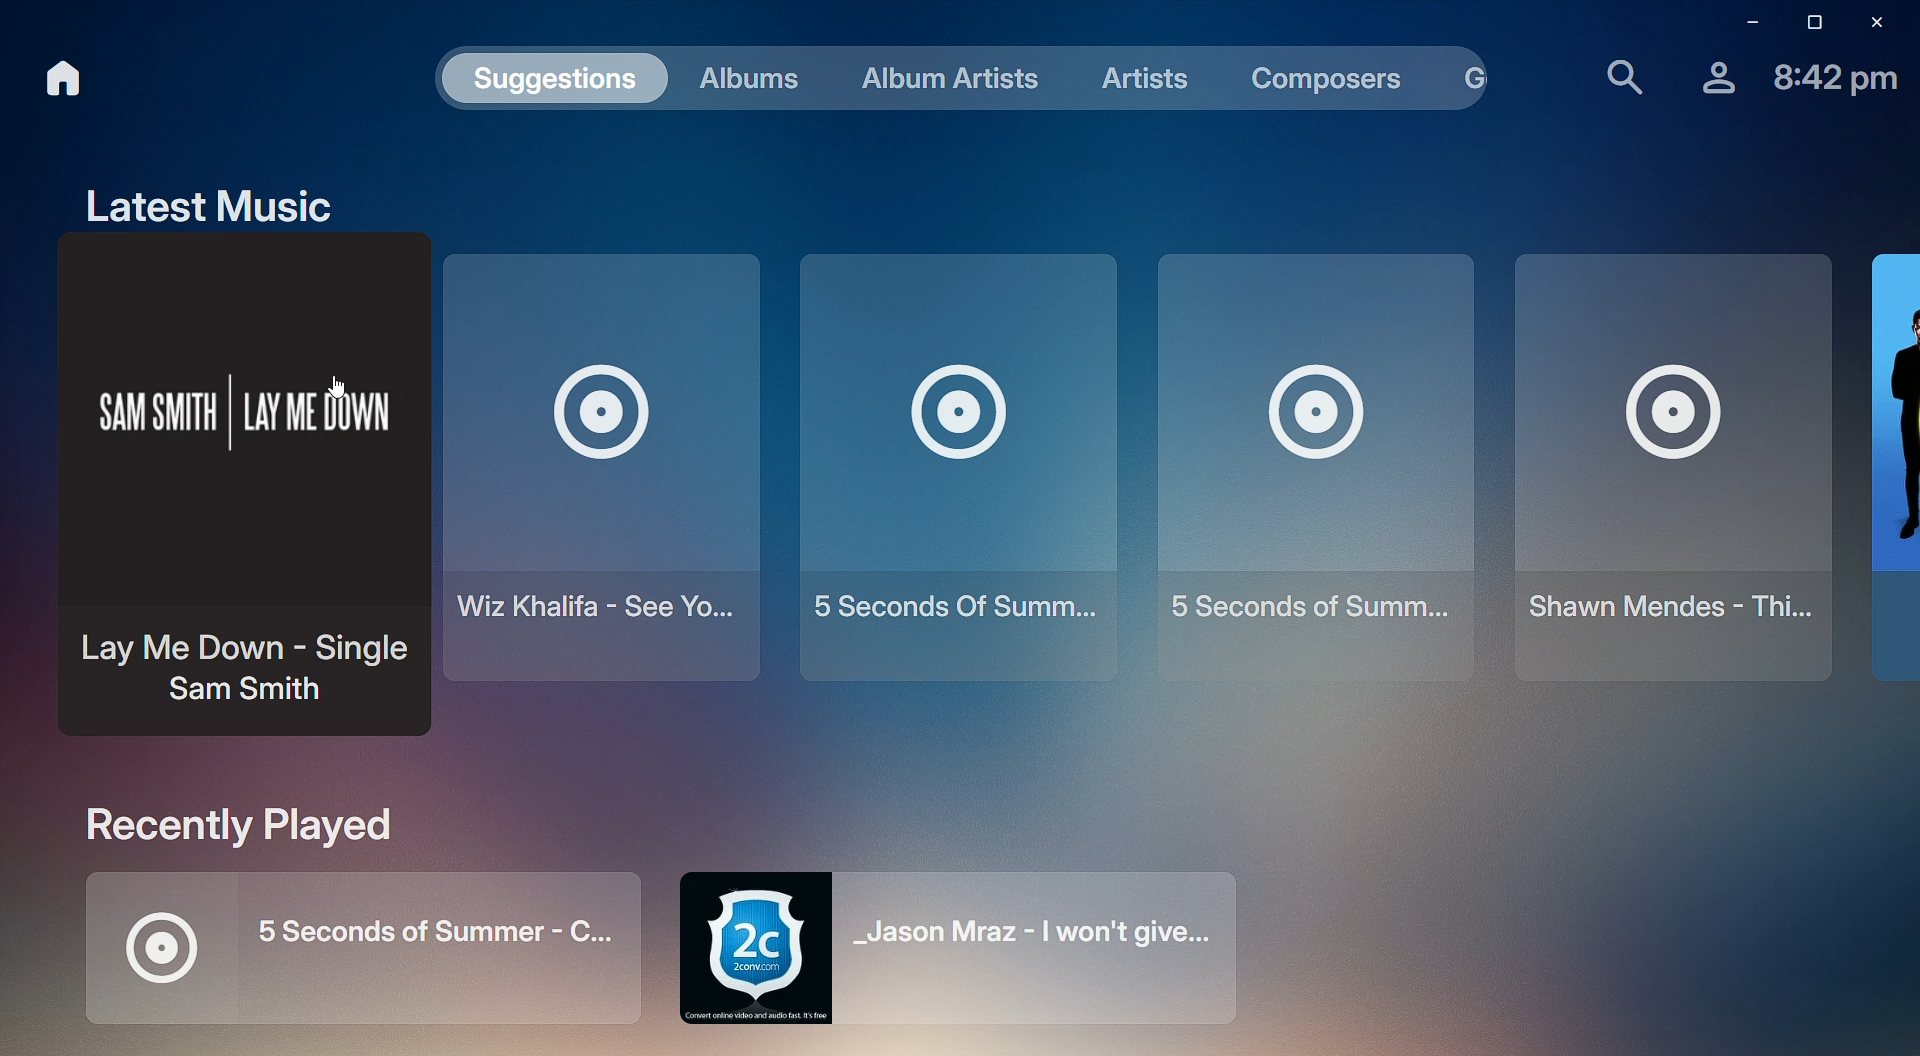  What do you see at coordinates (981, 947) in the screenshot?
I see `Jason Mraz` at bounding box center [981, 947].